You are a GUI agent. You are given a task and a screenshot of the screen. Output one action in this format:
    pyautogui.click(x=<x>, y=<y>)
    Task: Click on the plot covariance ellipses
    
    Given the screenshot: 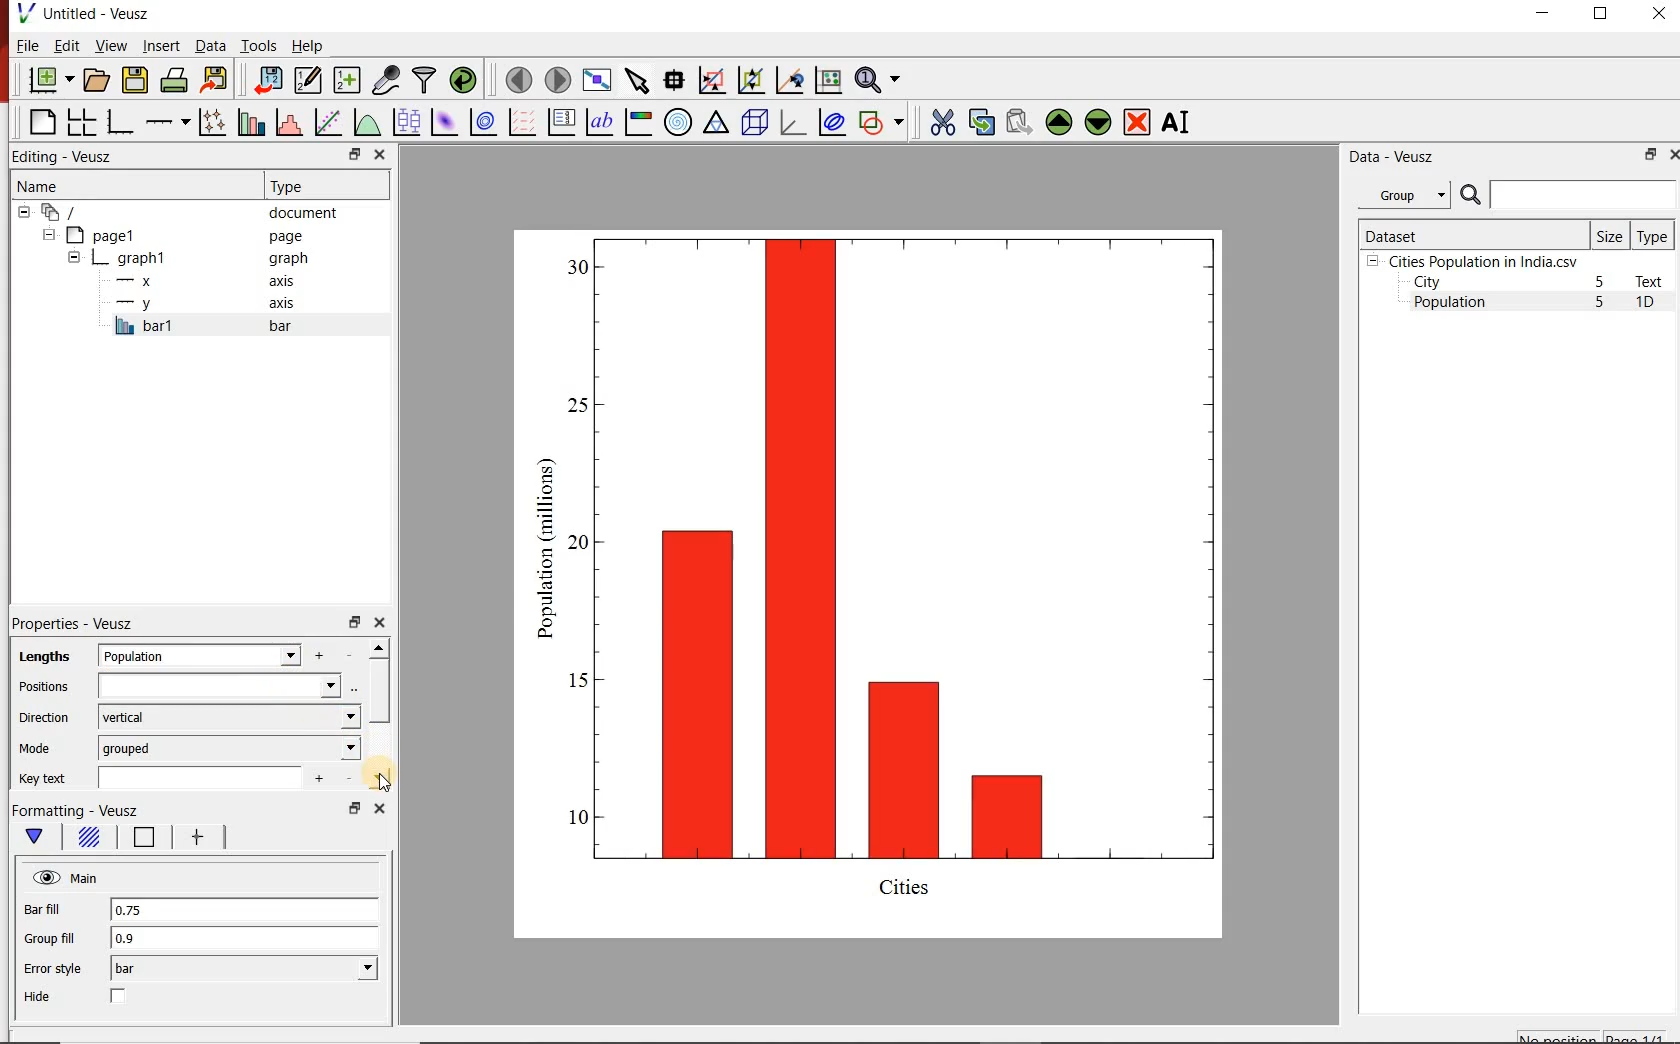 What is the action you would take?
    pyautogui.click(x=832, y=123)
    